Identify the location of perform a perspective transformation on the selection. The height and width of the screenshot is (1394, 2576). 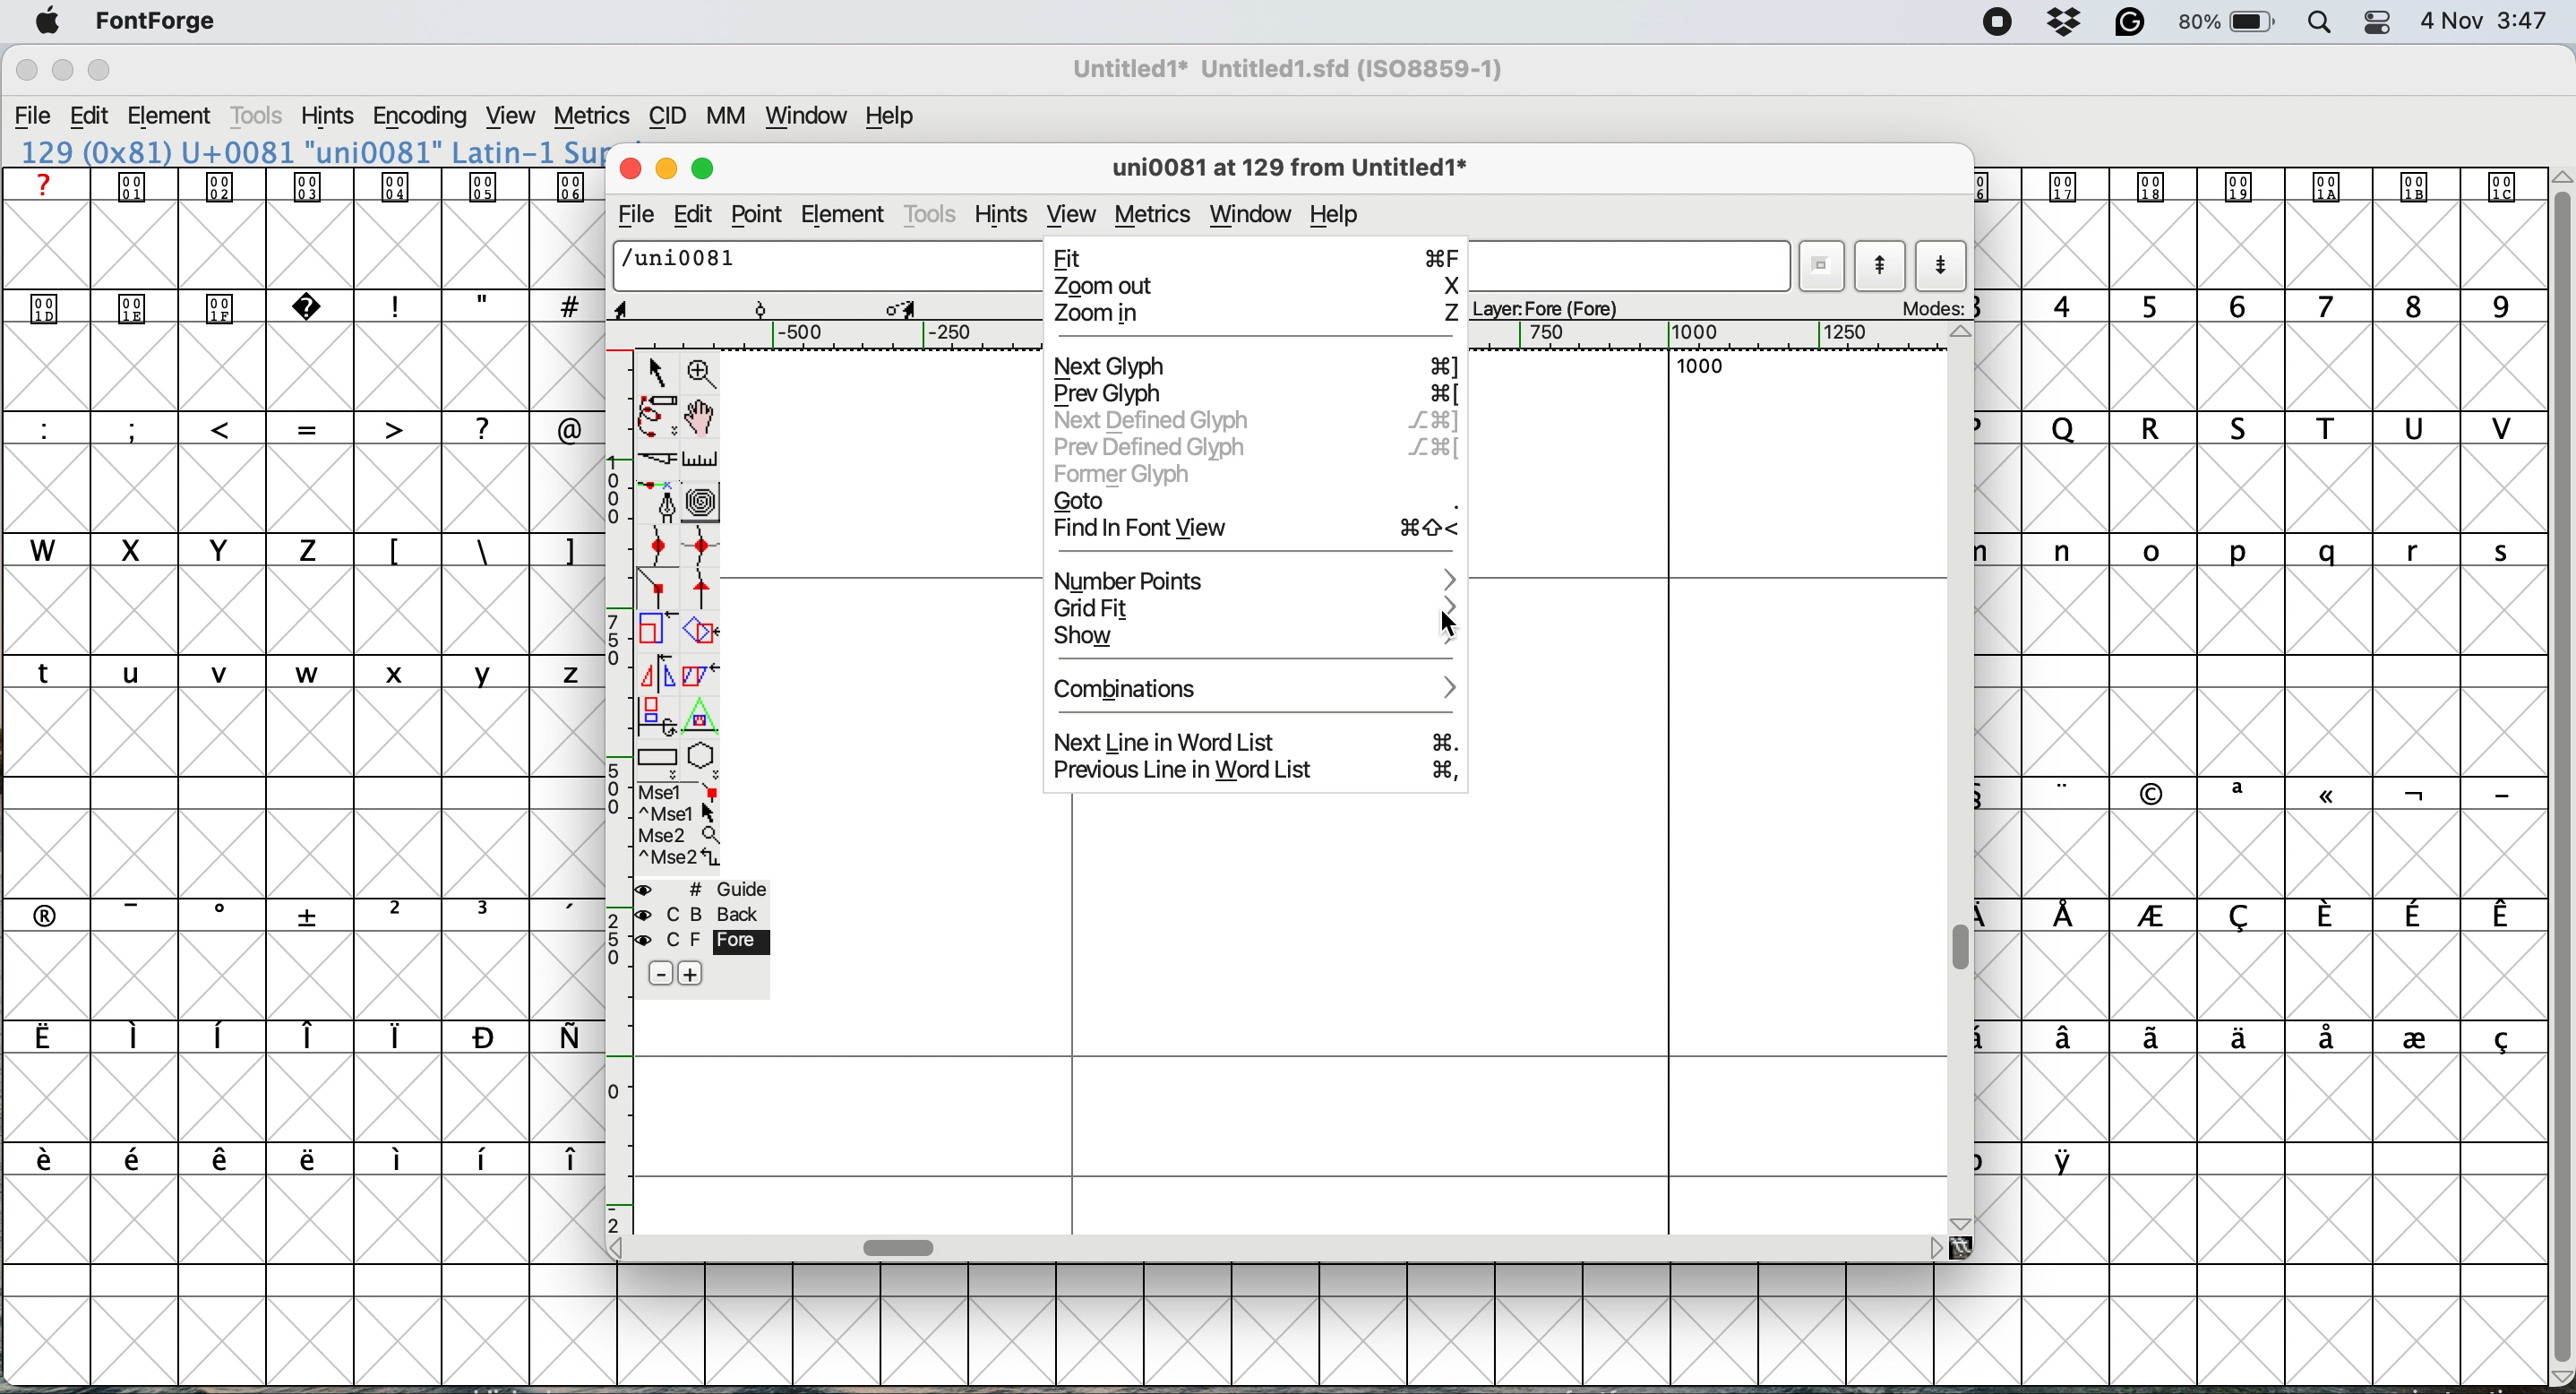
(700, 713).